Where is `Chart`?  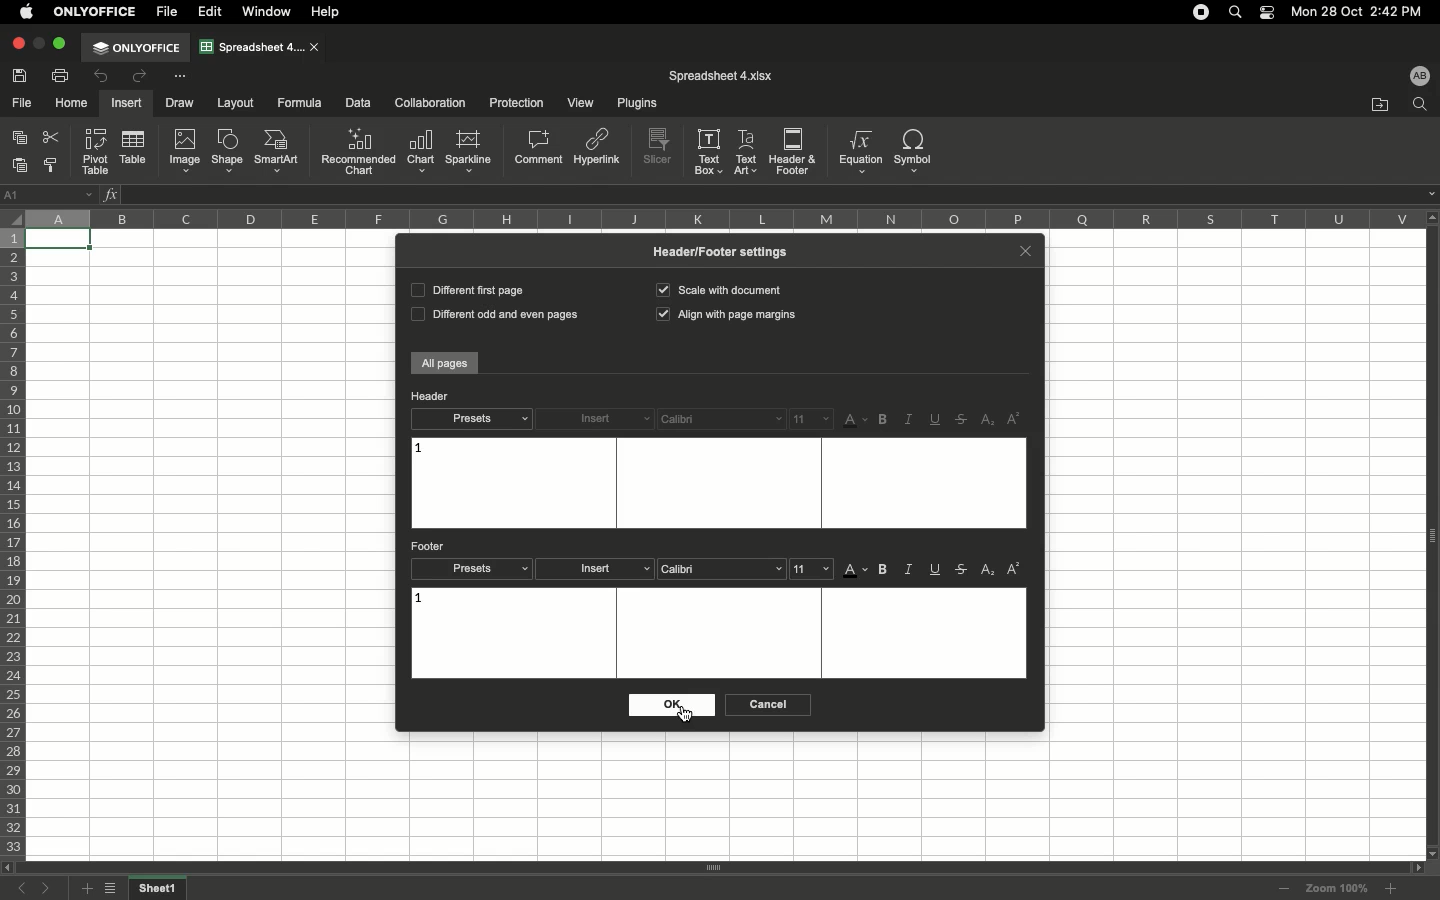 Chart is located at coordinates (421, 152).